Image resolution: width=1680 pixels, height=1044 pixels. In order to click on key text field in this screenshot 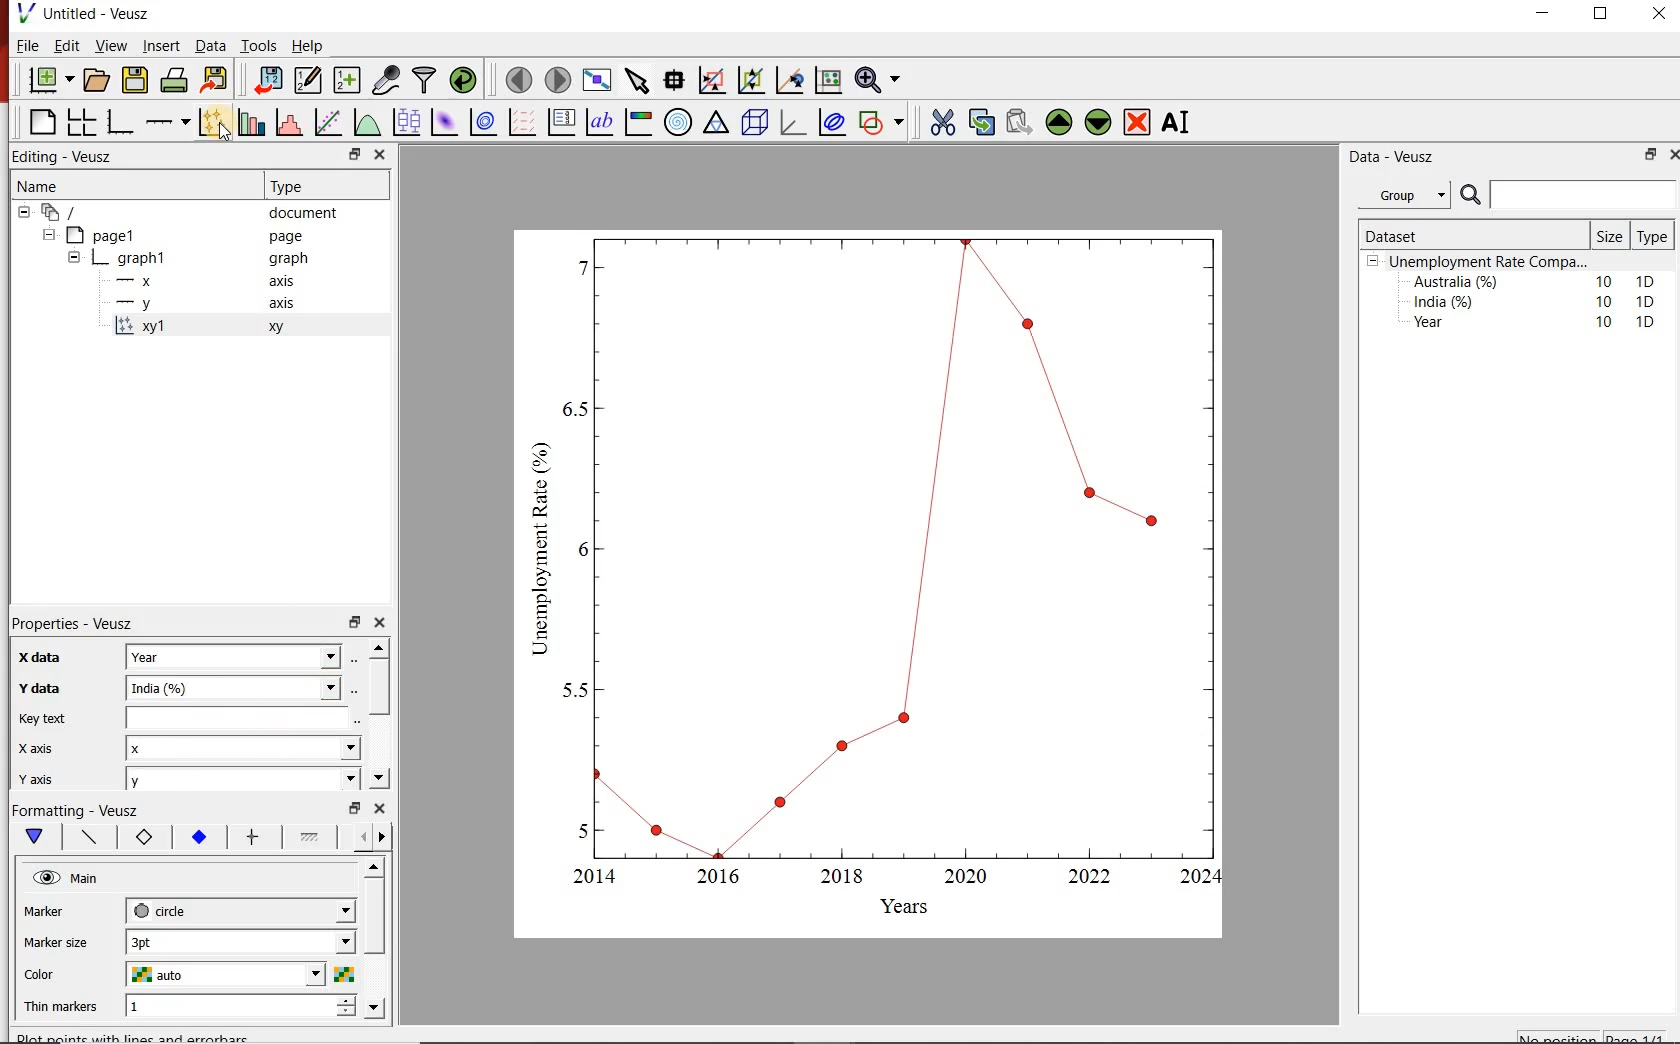, I will do `click(241, 717)`.